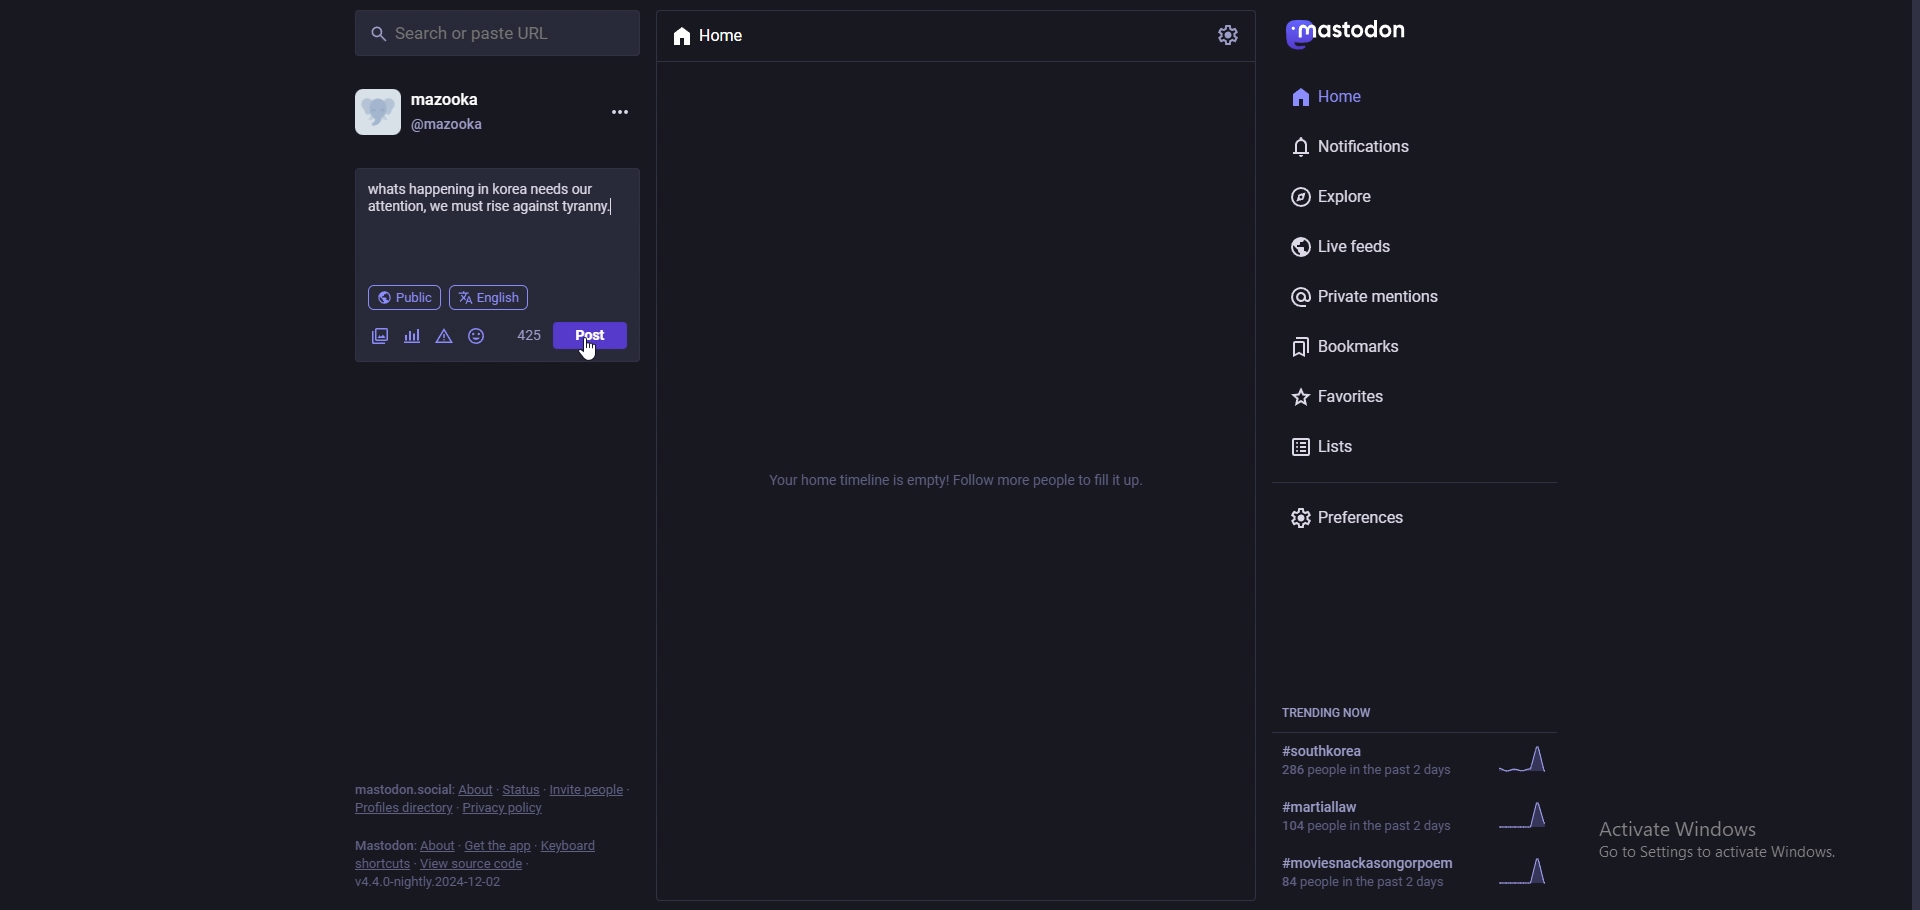 Image resolution: width=1920 pixels, height=910 pixels. Describe the element at coordinates (1398, 517) in the screenshot. I see `preferences` at that location.